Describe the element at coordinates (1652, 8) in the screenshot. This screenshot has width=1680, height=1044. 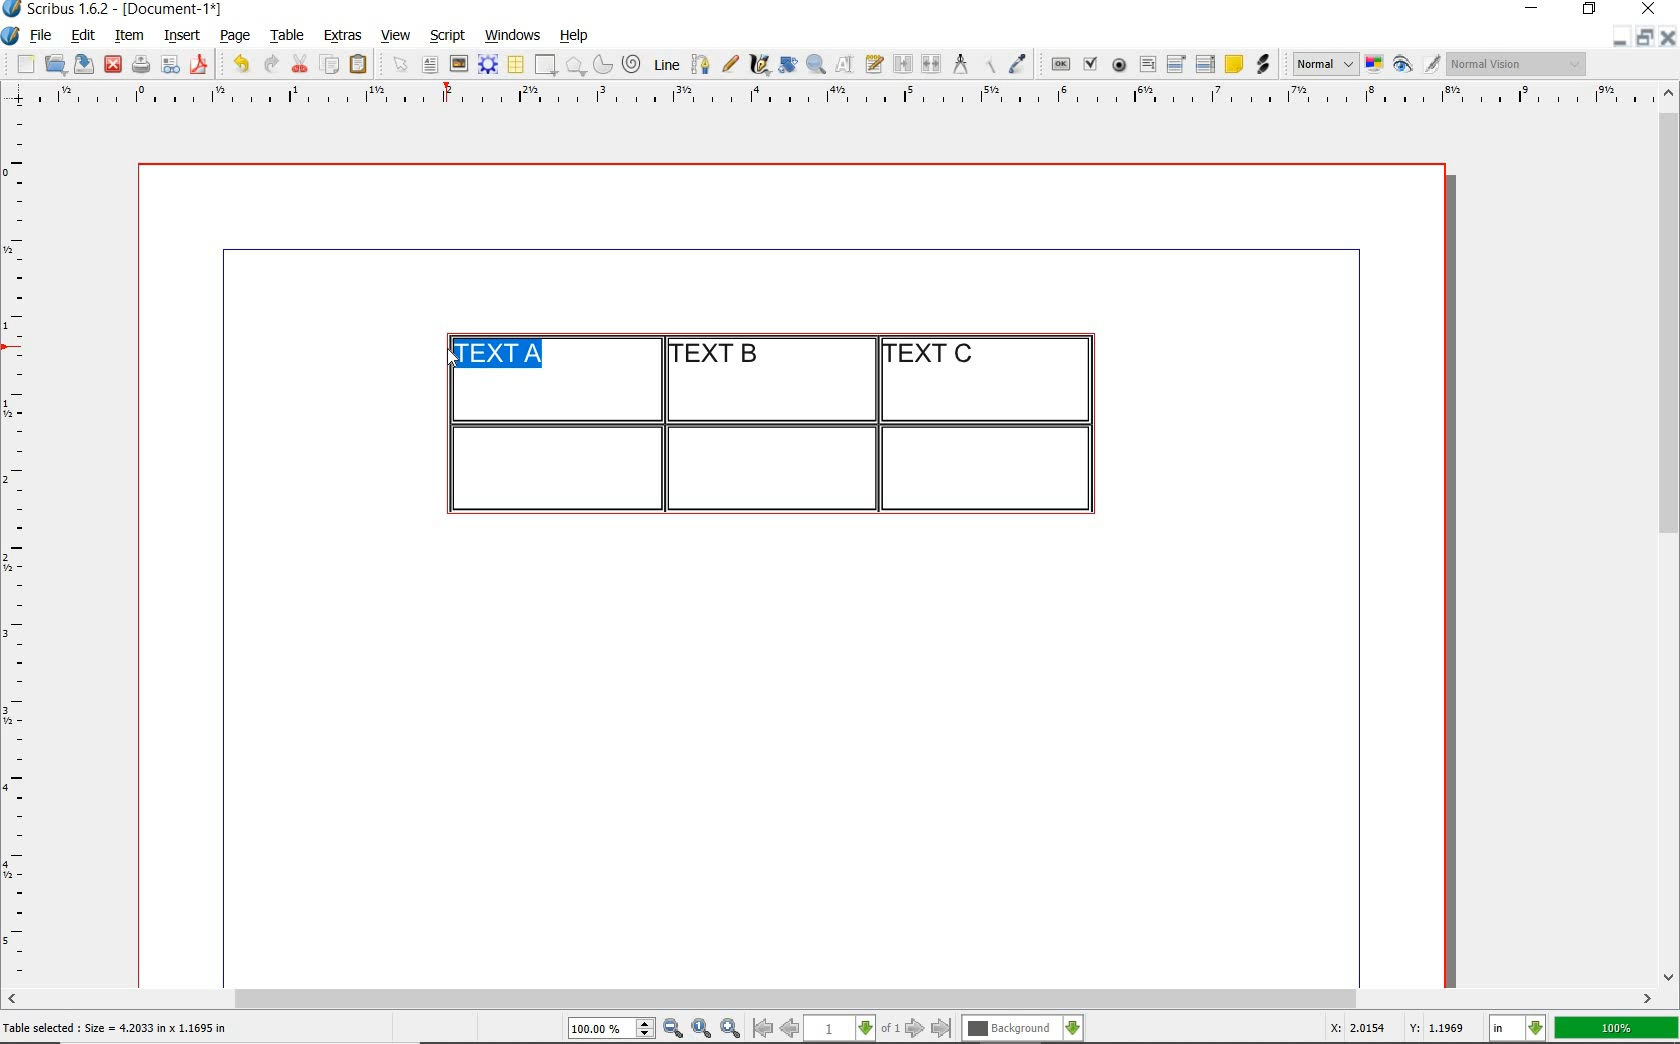
I see `close` at that location.